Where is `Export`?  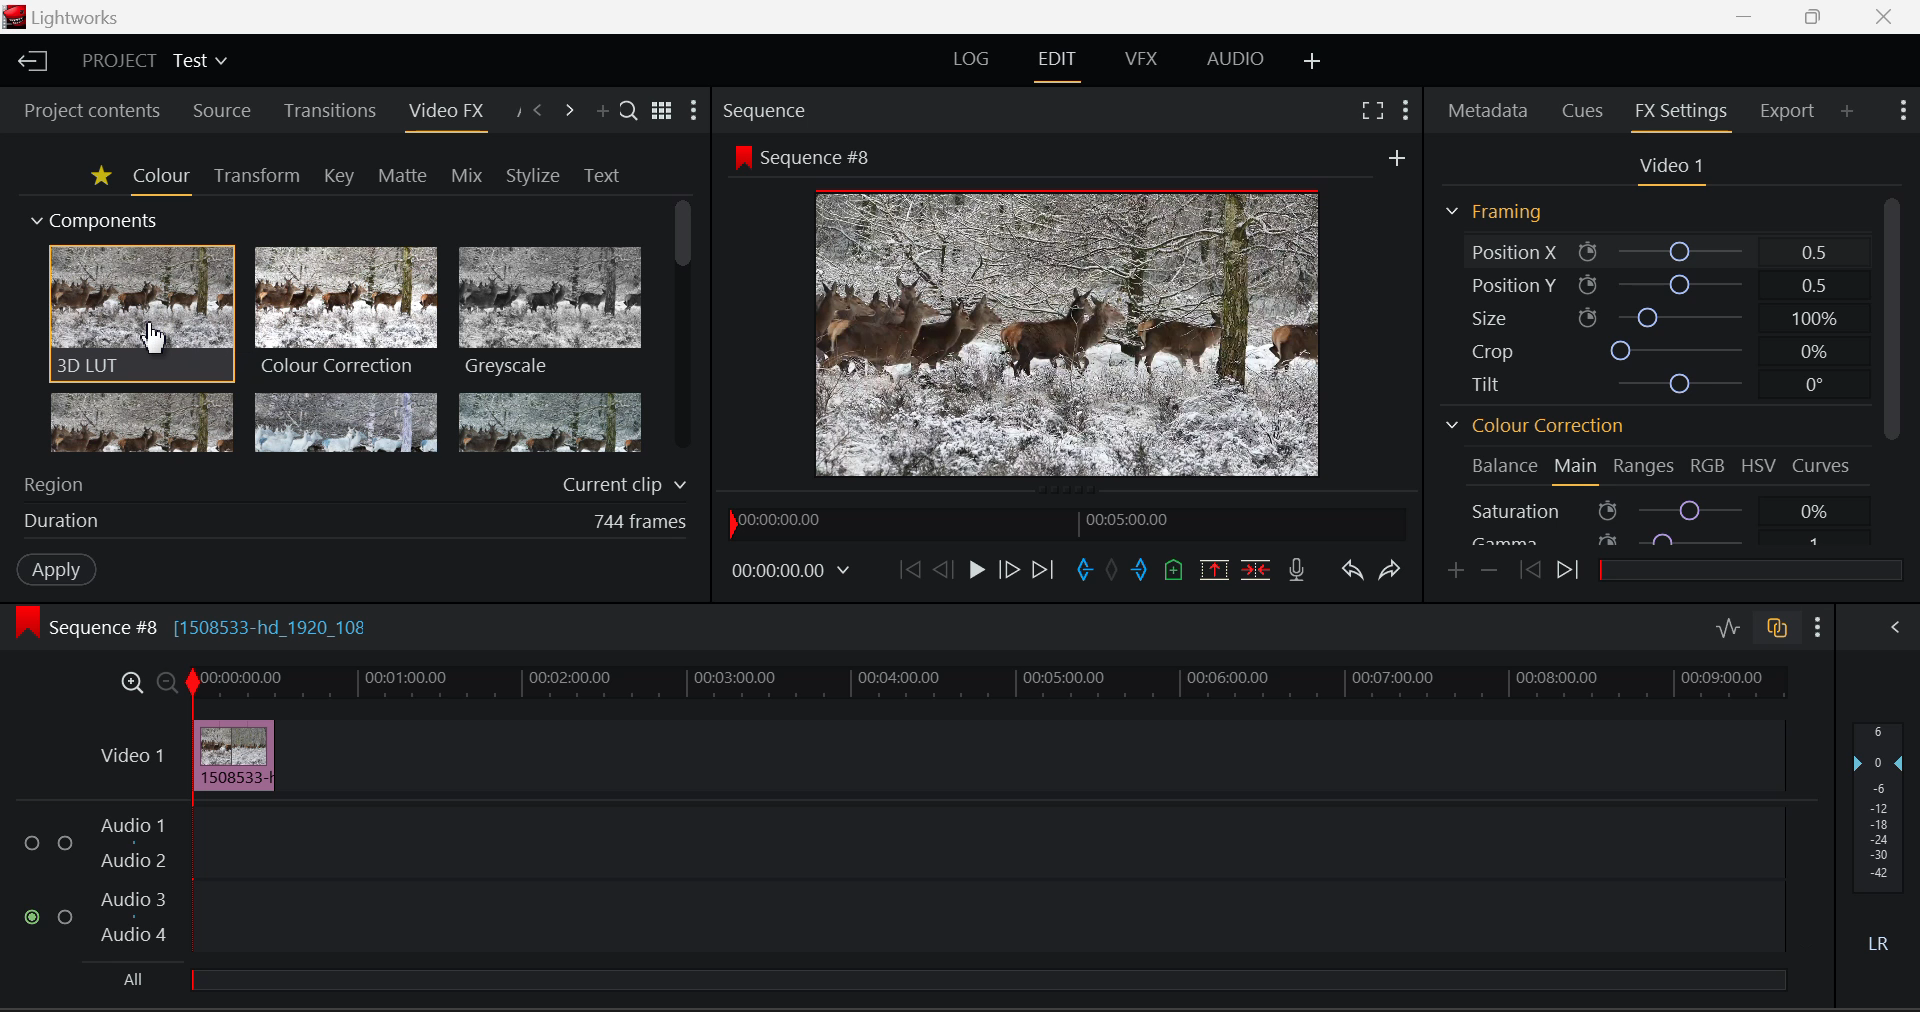 Export is located at coordinates (1784, 114).